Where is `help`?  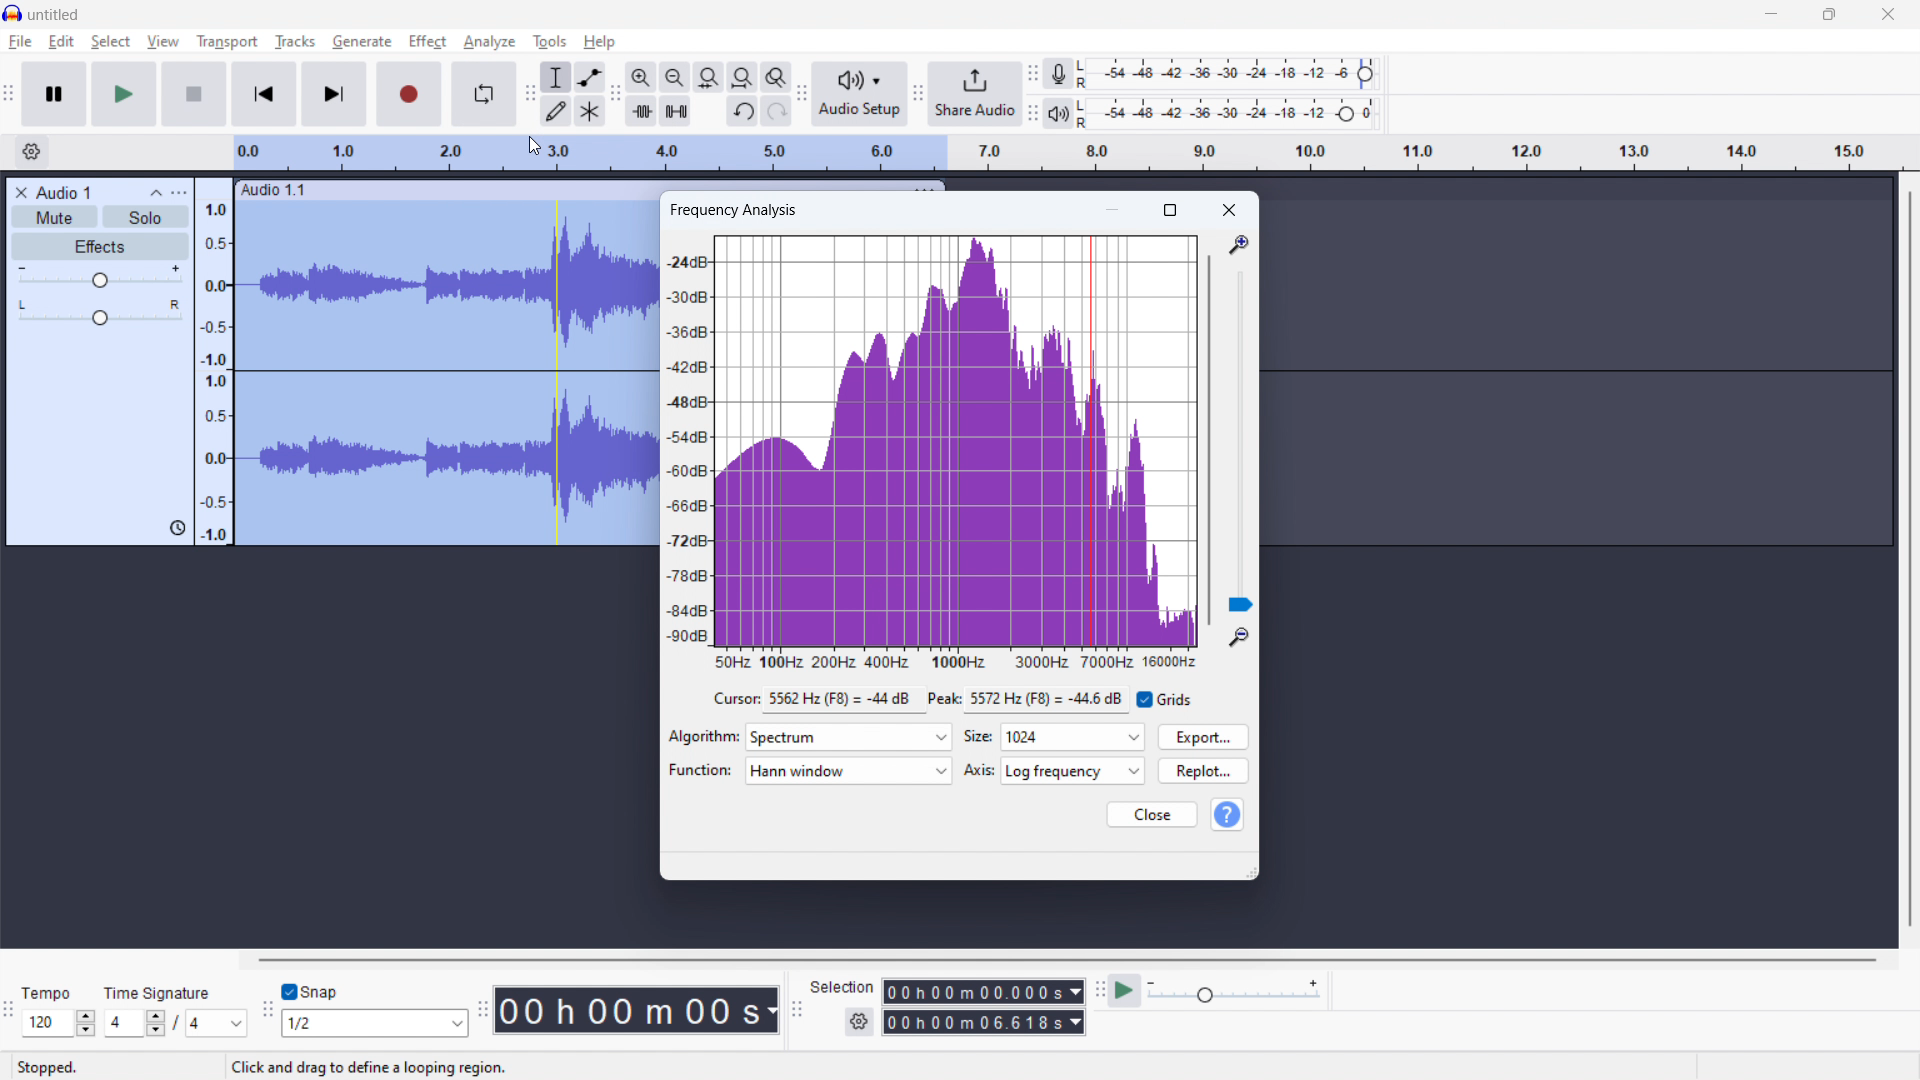
help is located at coordinates (1228, 815).